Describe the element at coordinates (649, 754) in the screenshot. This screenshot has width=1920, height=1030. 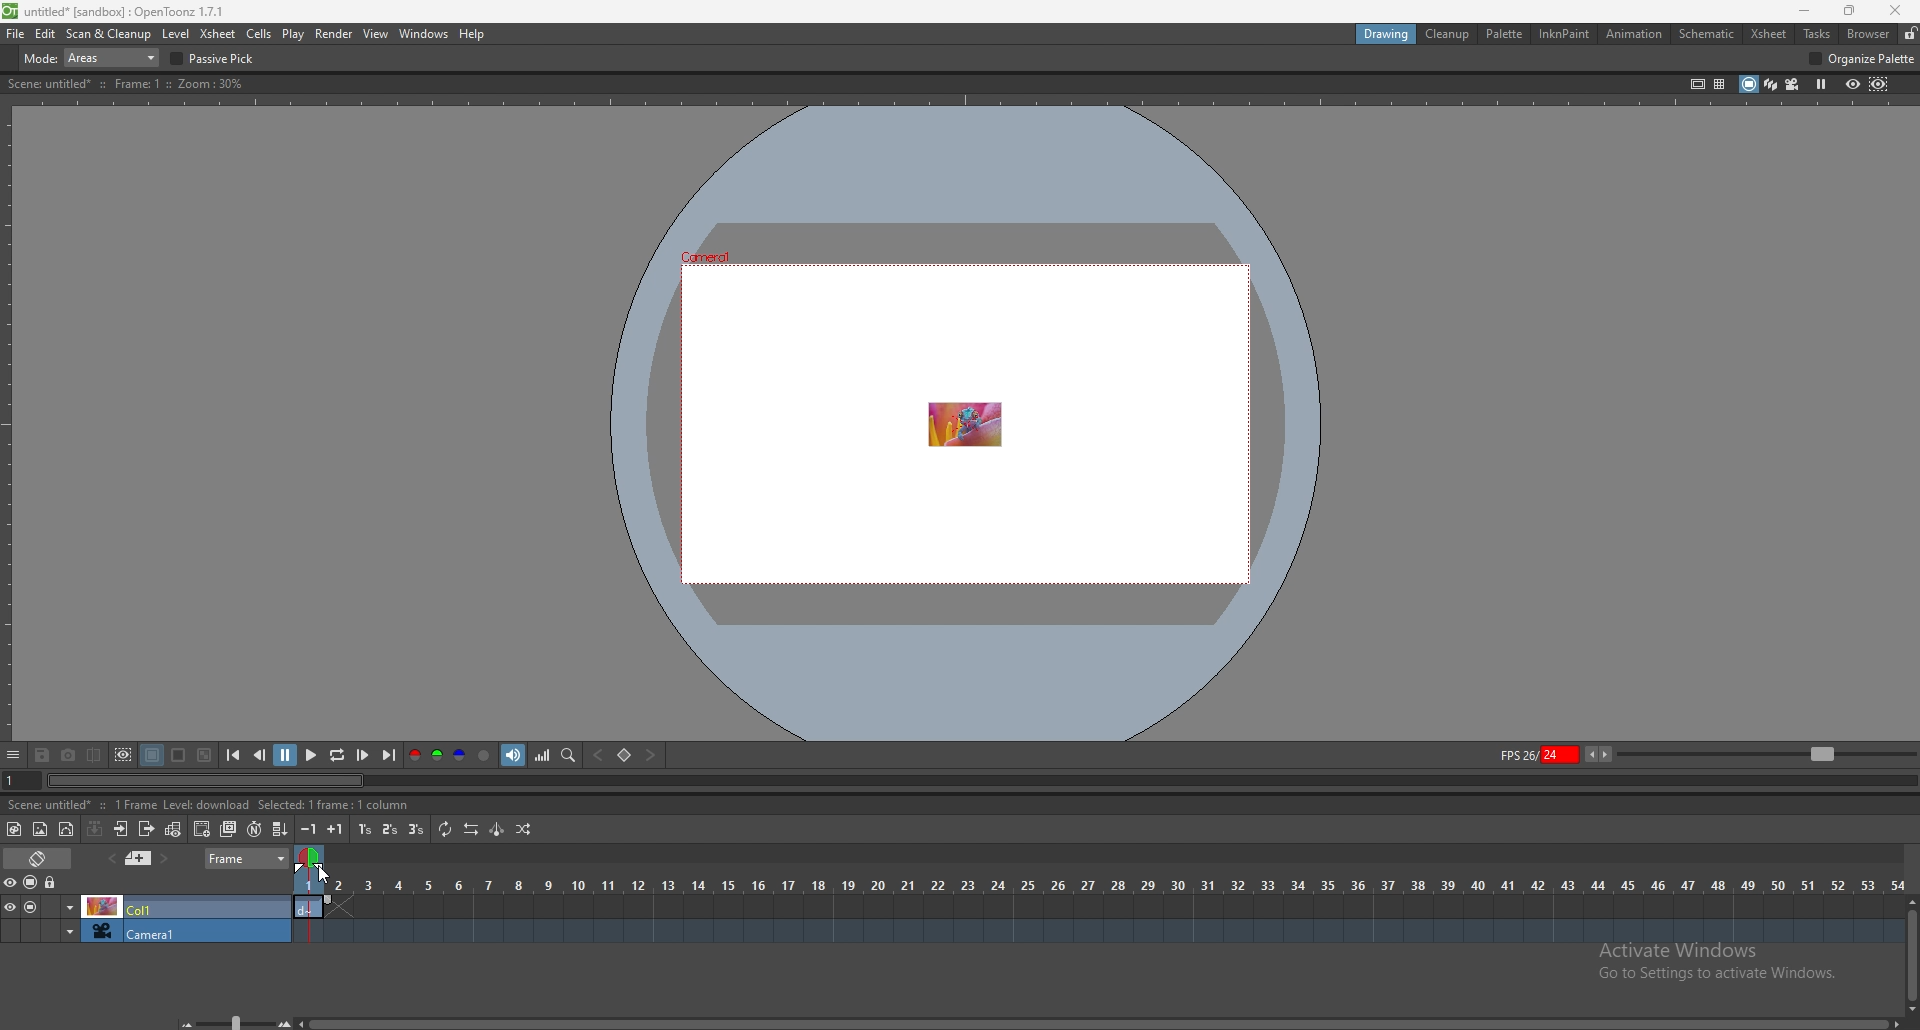
I see `next key` at that location.